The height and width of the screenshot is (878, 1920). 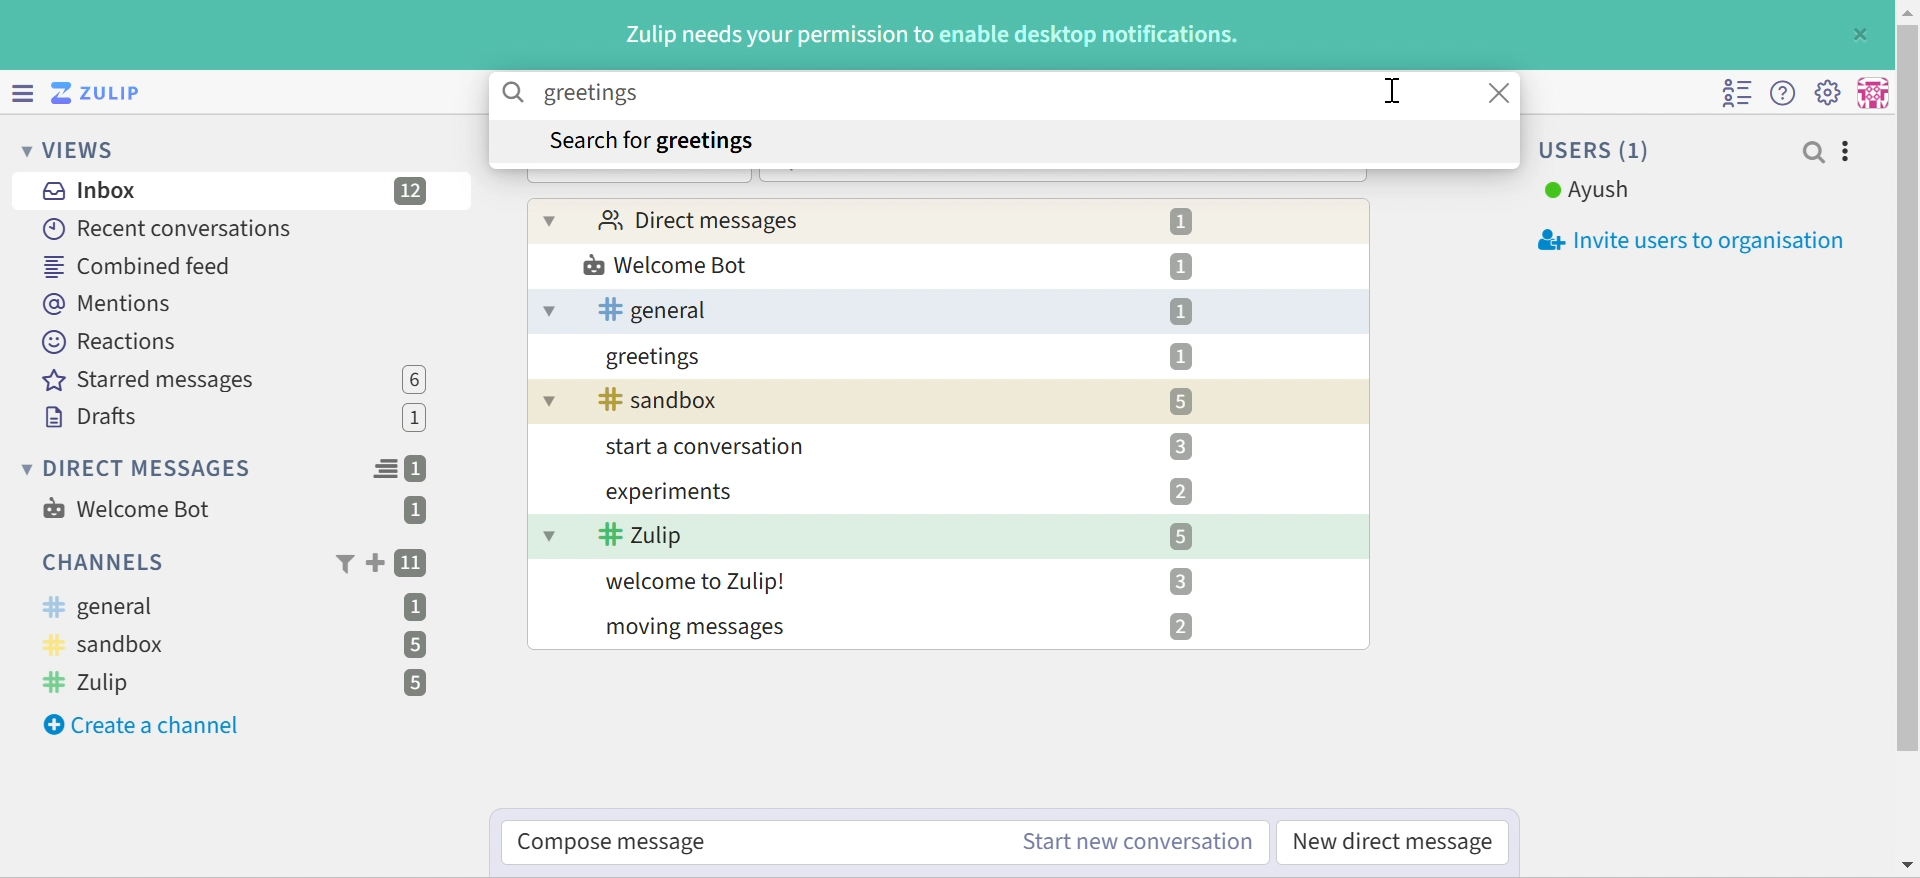 What do you see at coordinates (657, 310) in the screenshot?
I see `#general` at bounding box center [657, 310].